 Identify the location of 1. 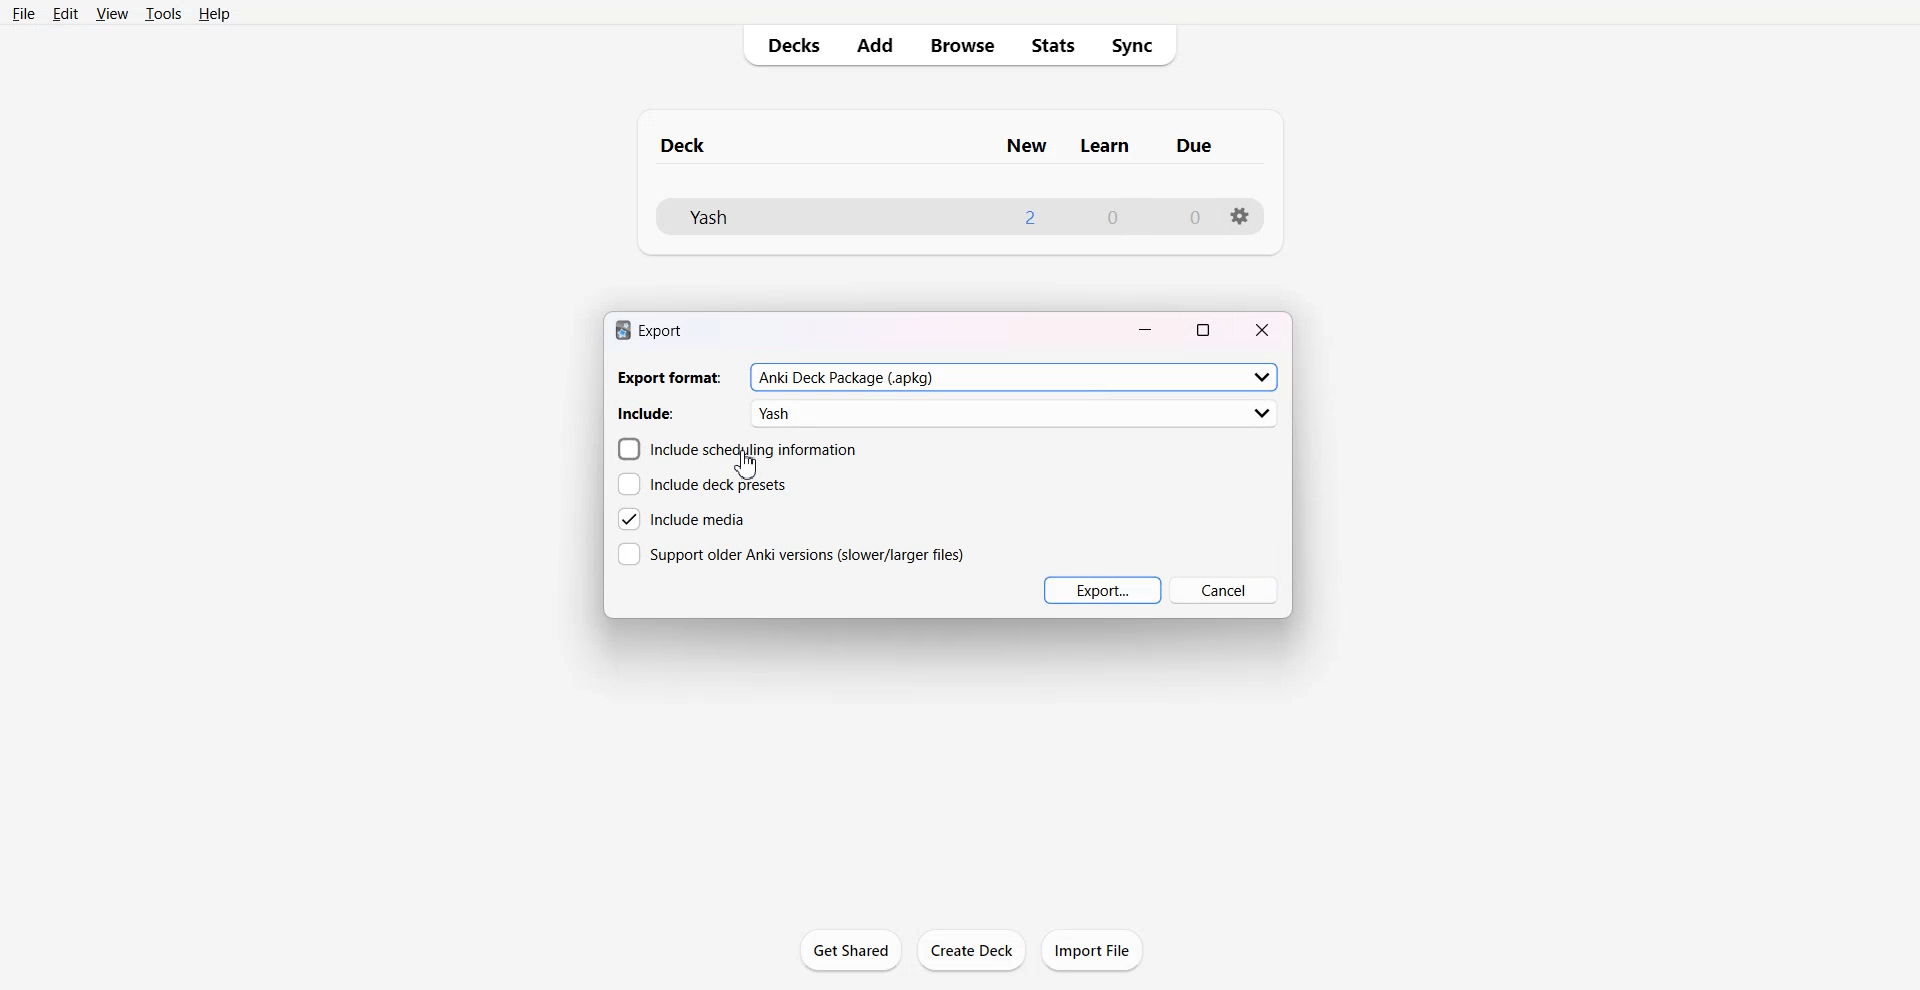
(1028, 216).